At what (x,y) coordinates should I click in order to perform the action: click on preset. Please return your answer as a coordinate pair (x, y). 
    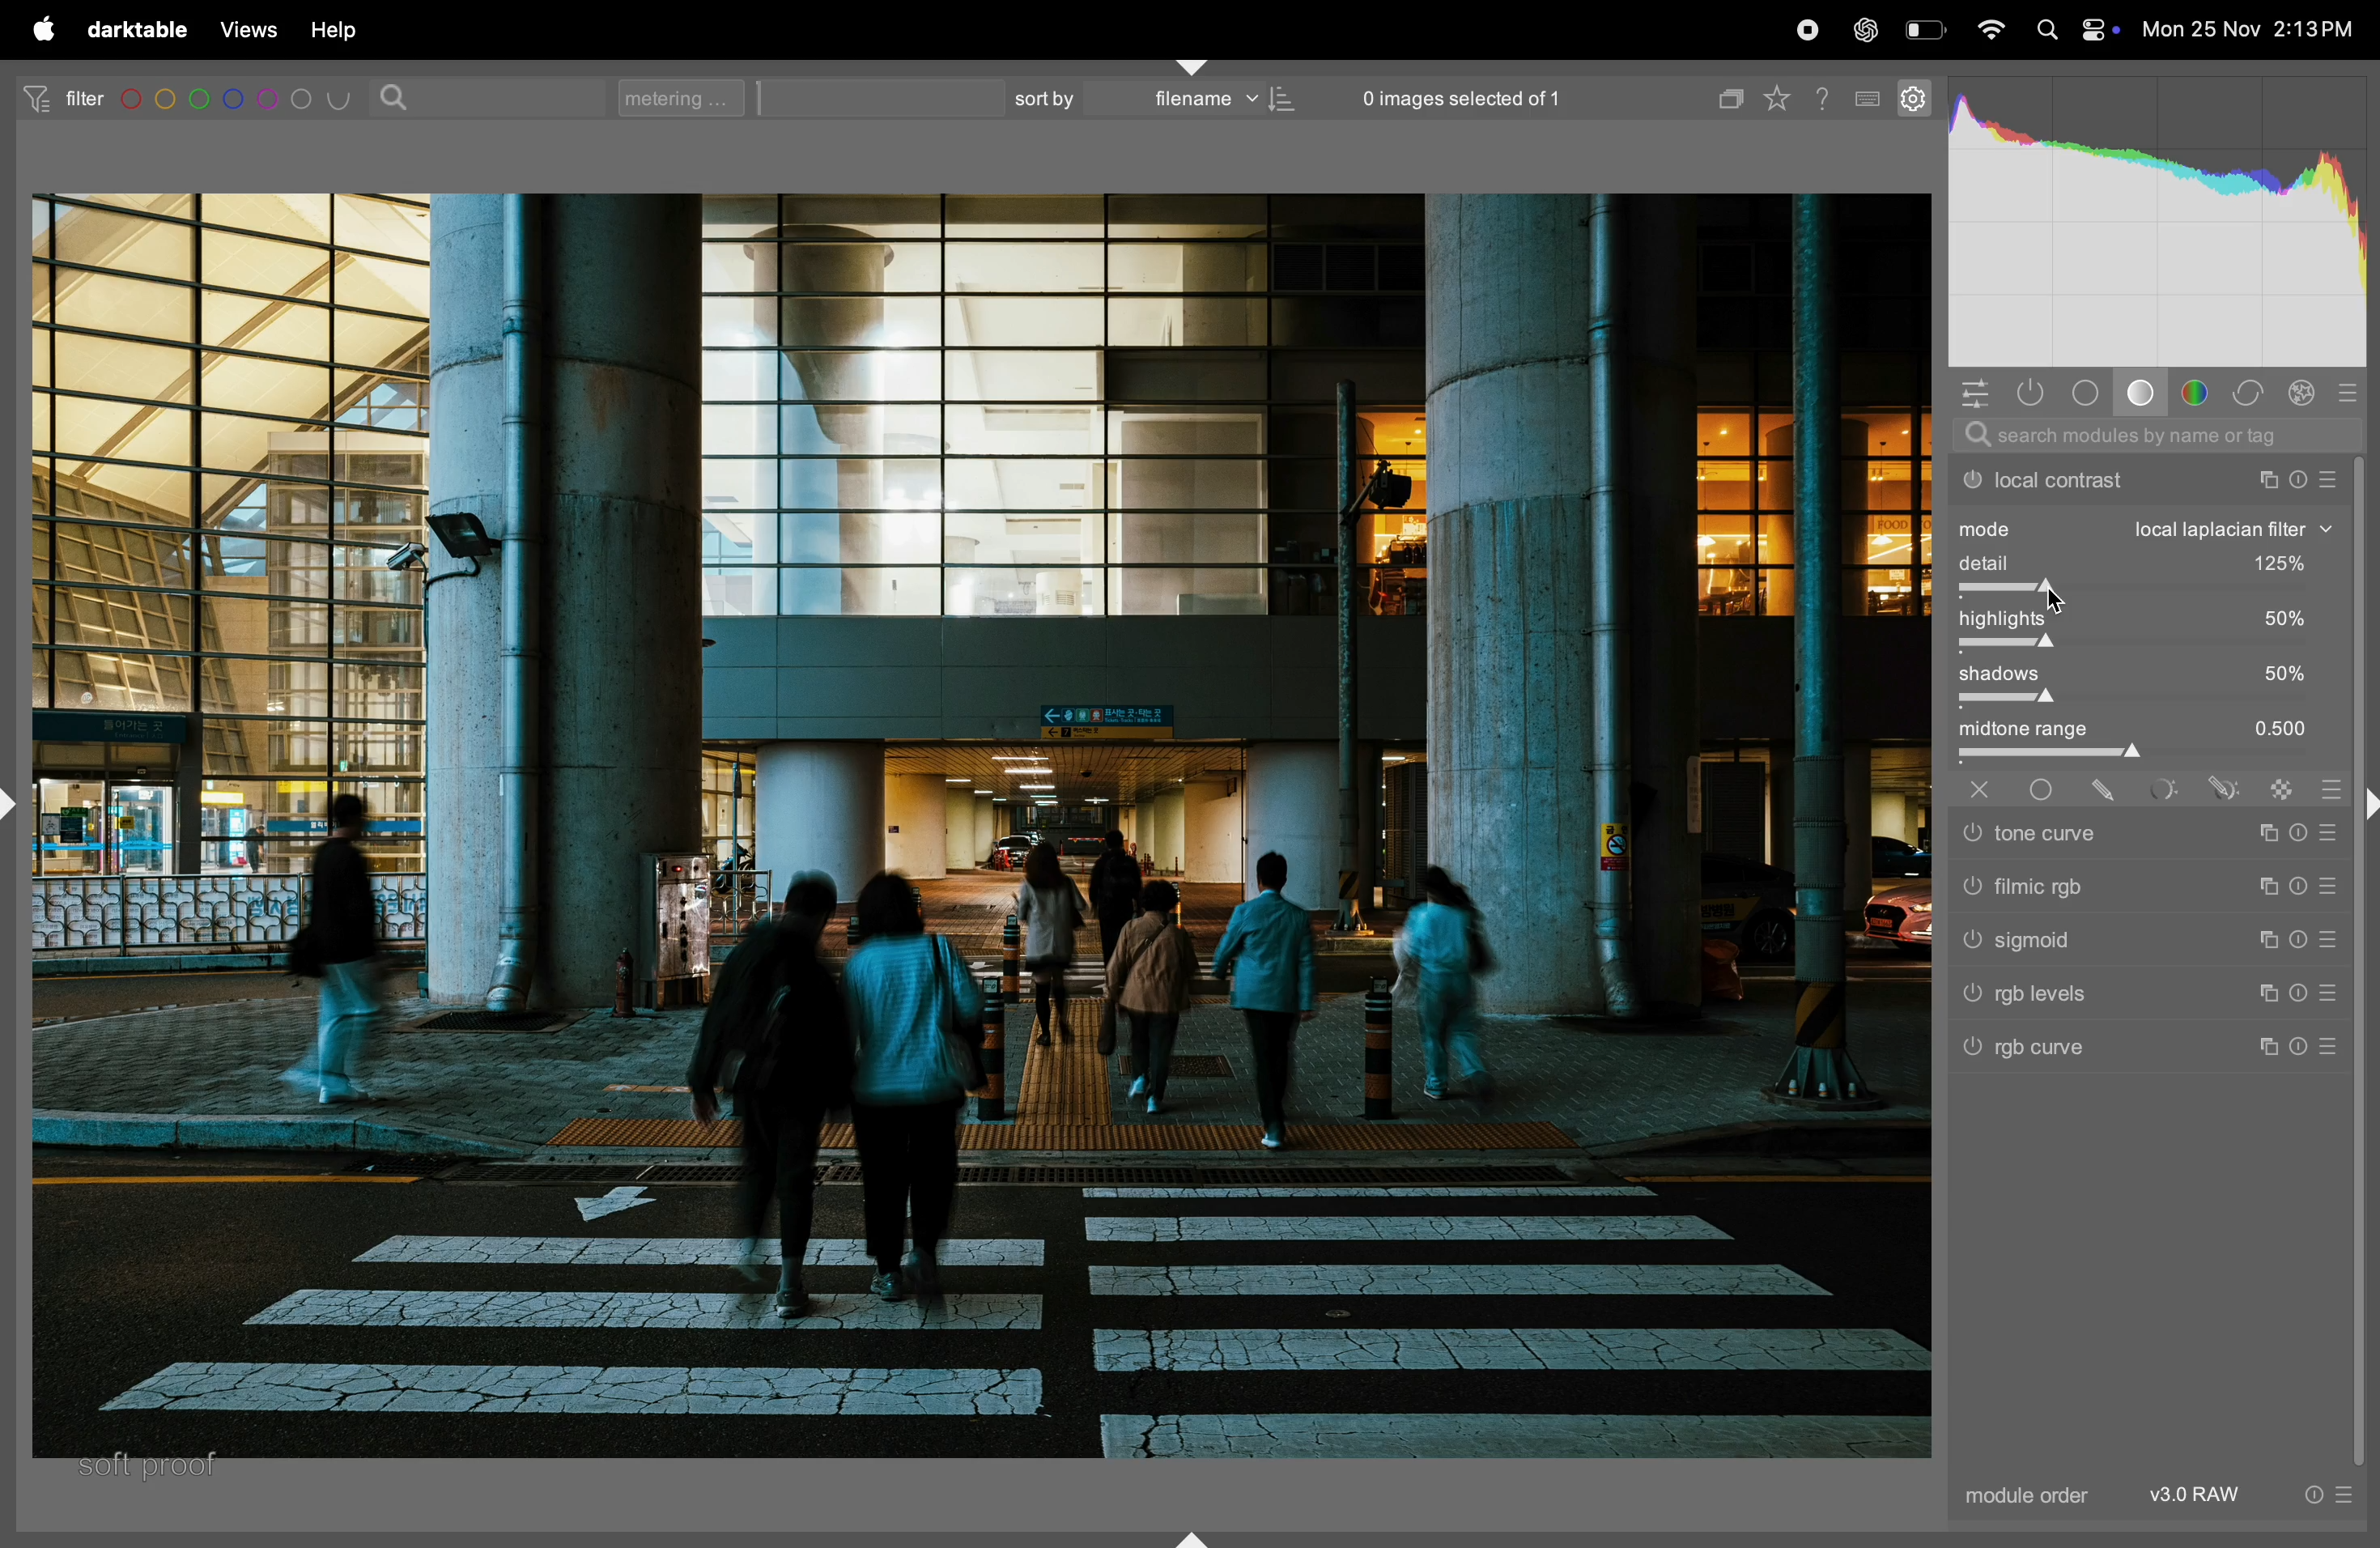
    Looking at the image, I should click on (2329, 831).